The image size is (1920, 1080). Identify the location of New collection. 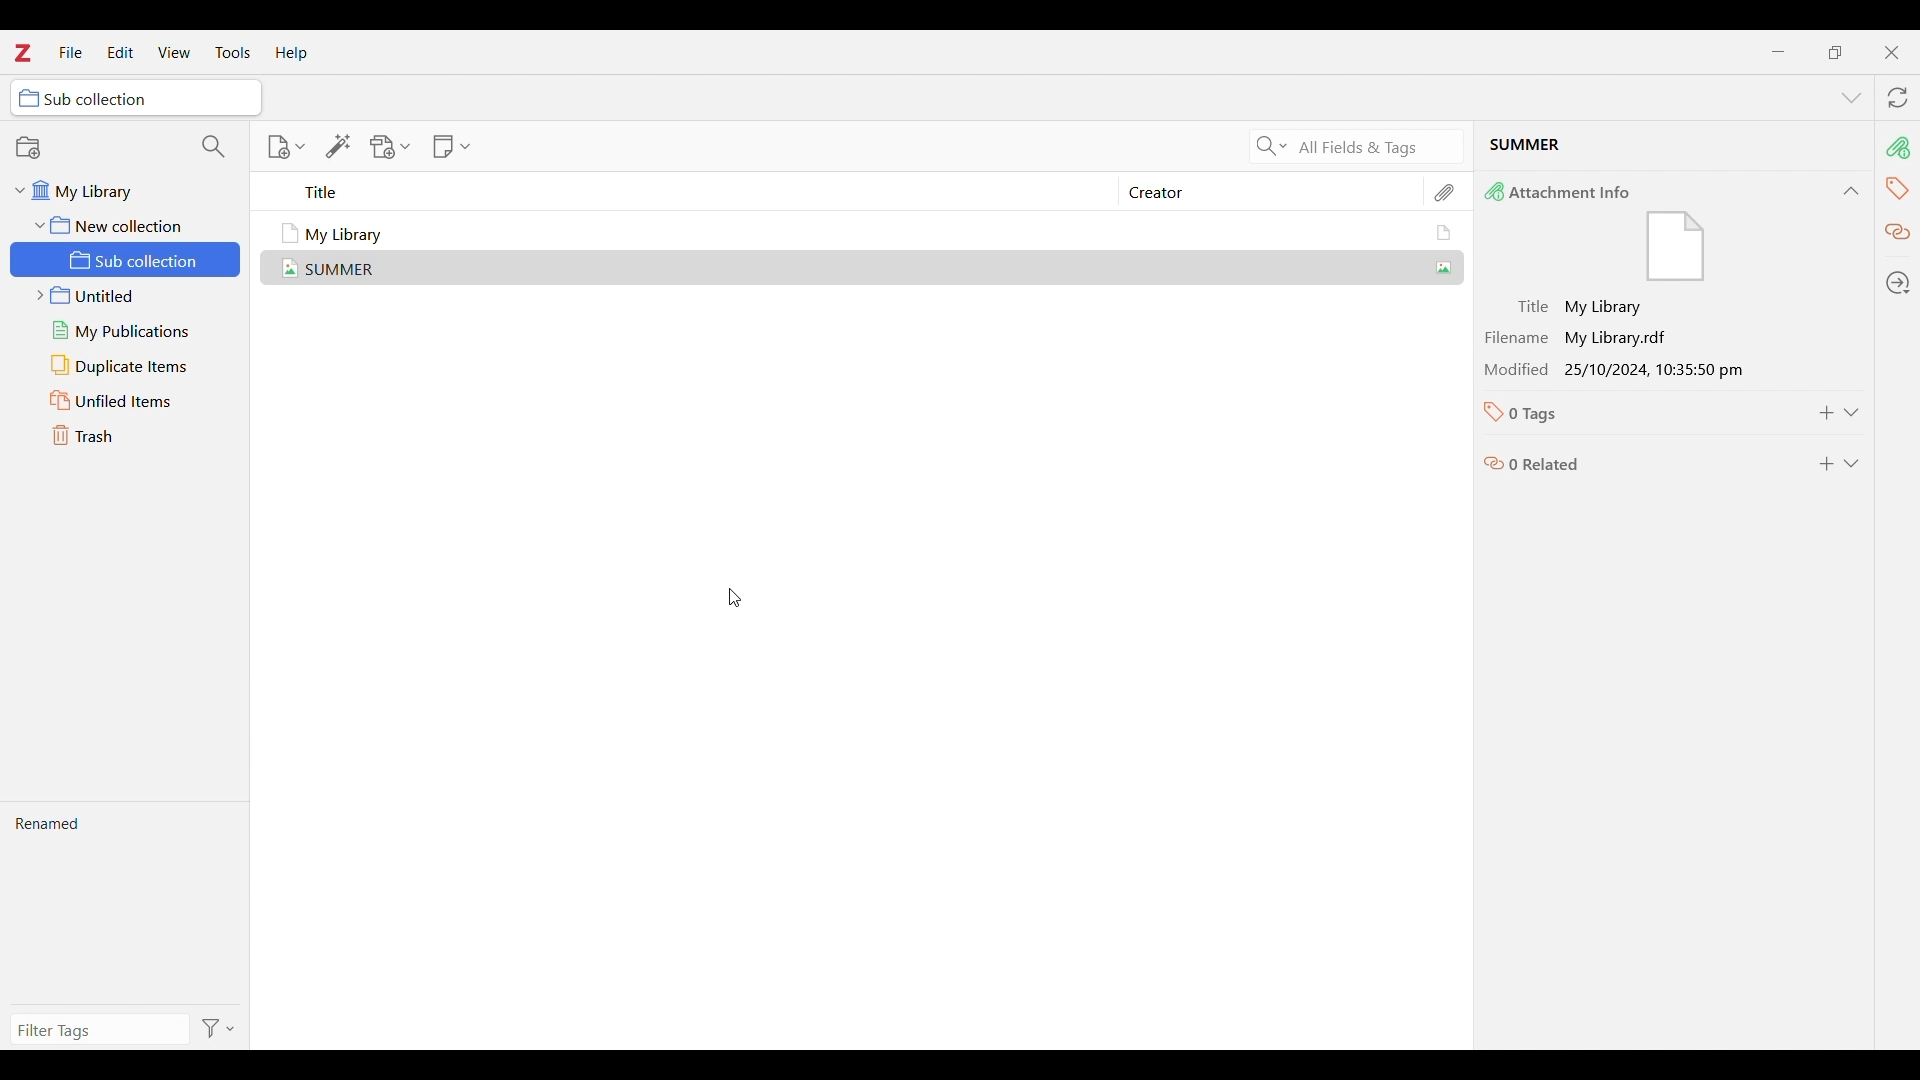
(98, 146).